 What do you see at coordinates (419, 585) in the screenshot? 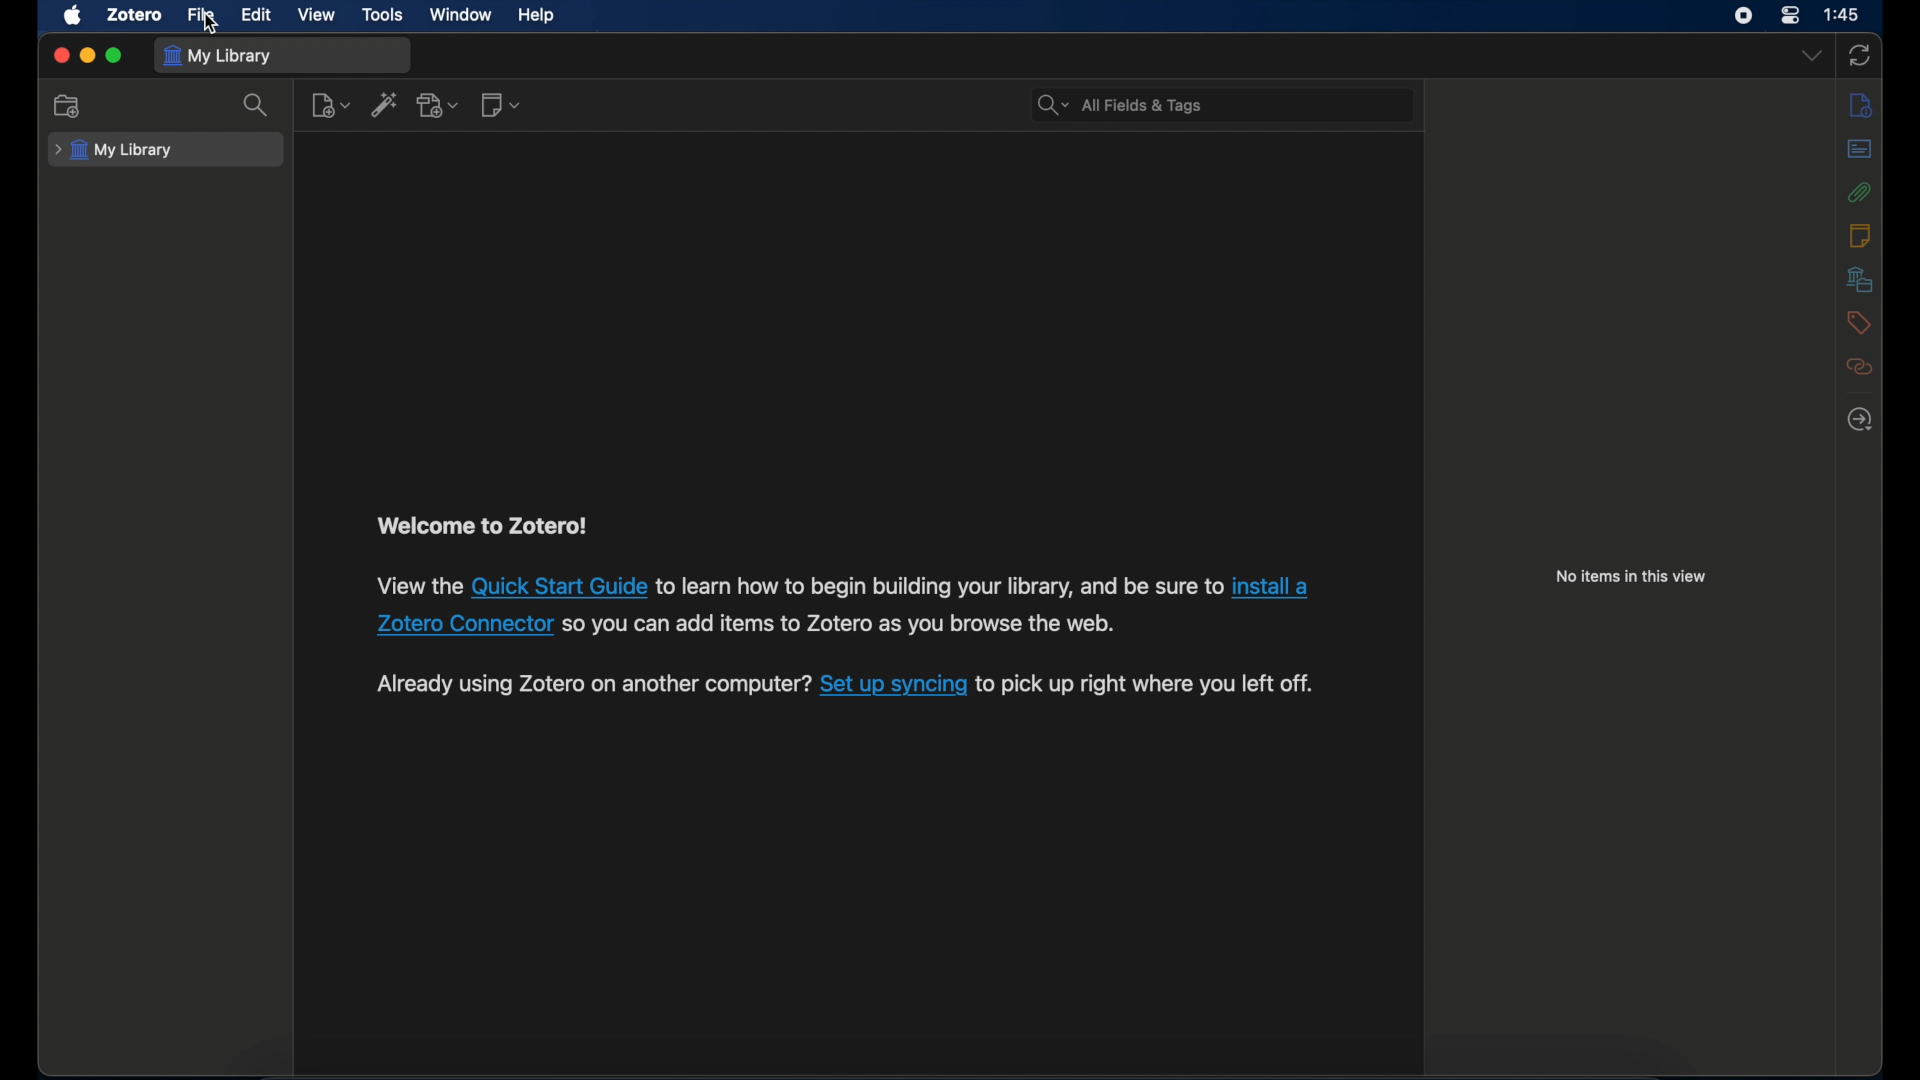
I see `View the` at bounding box center [419, 585].